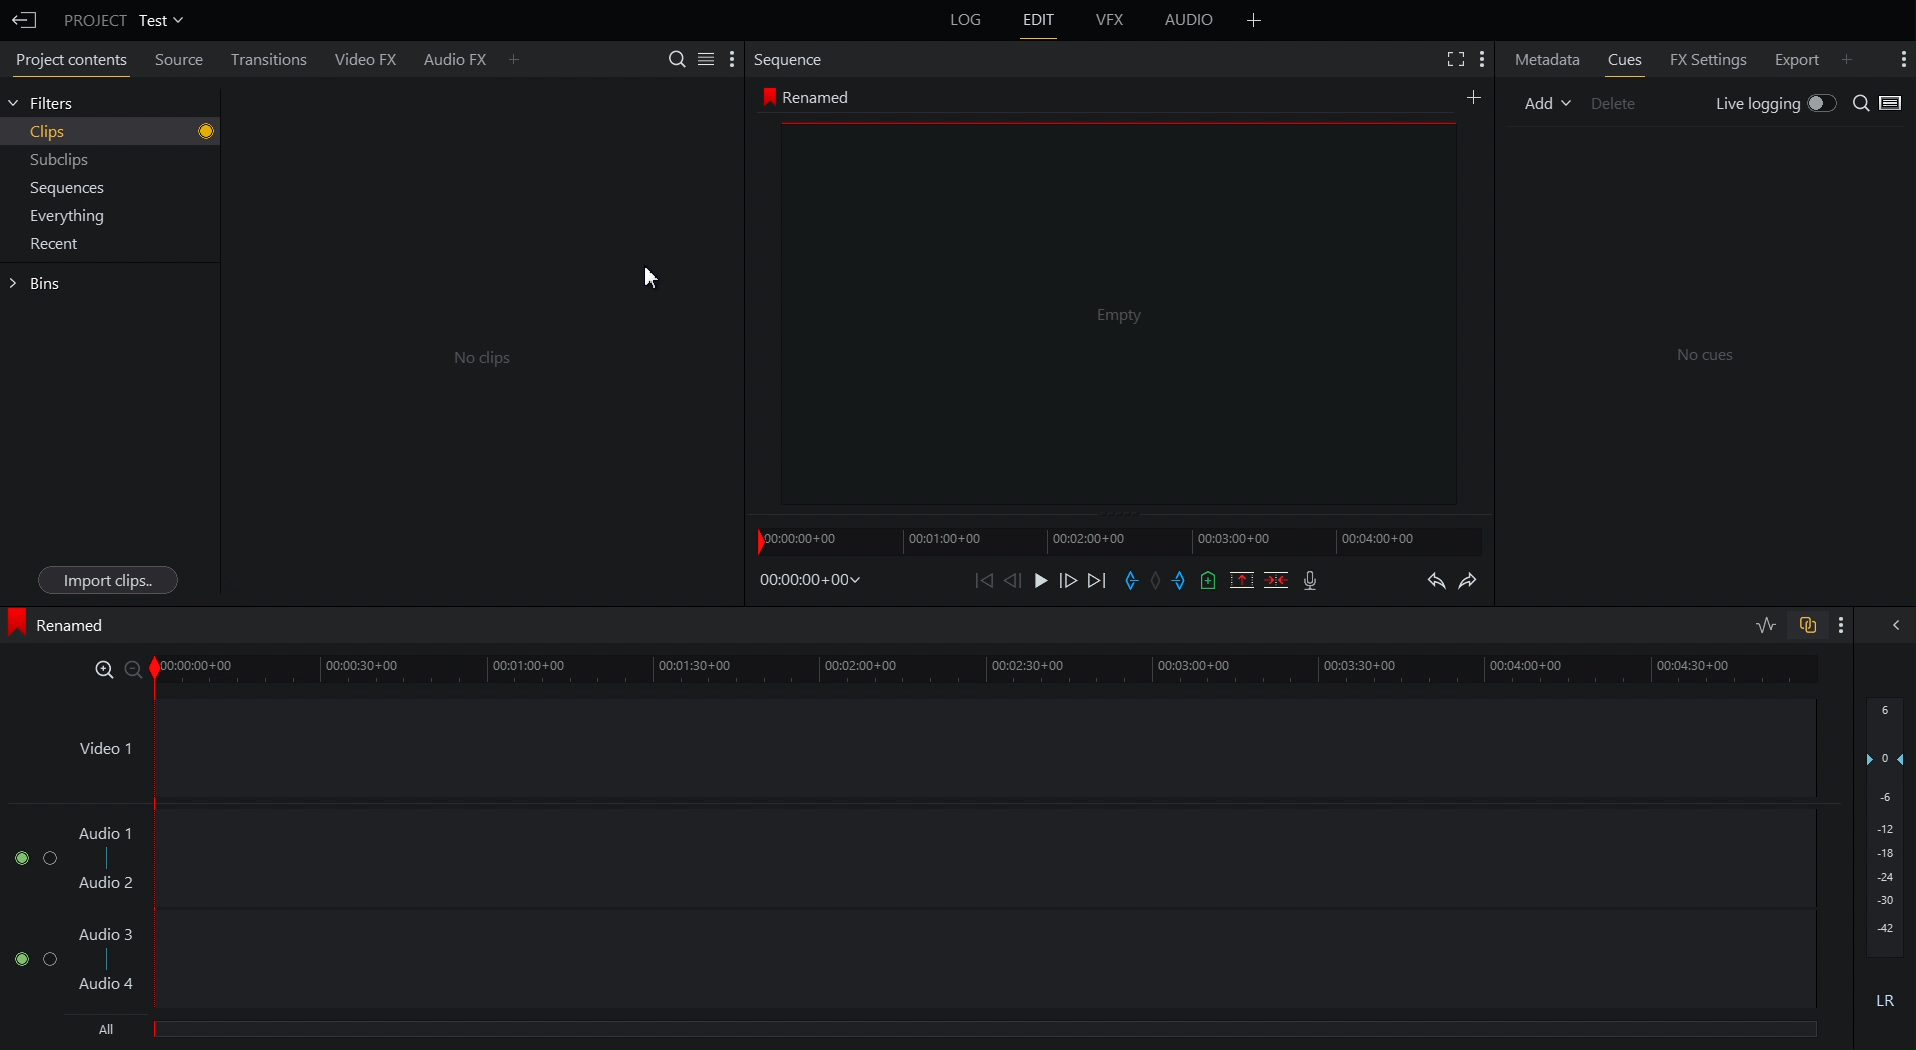 This screenshot has height=1050, width=1916. I want to click on Exit Marker, so click(1184, 581).